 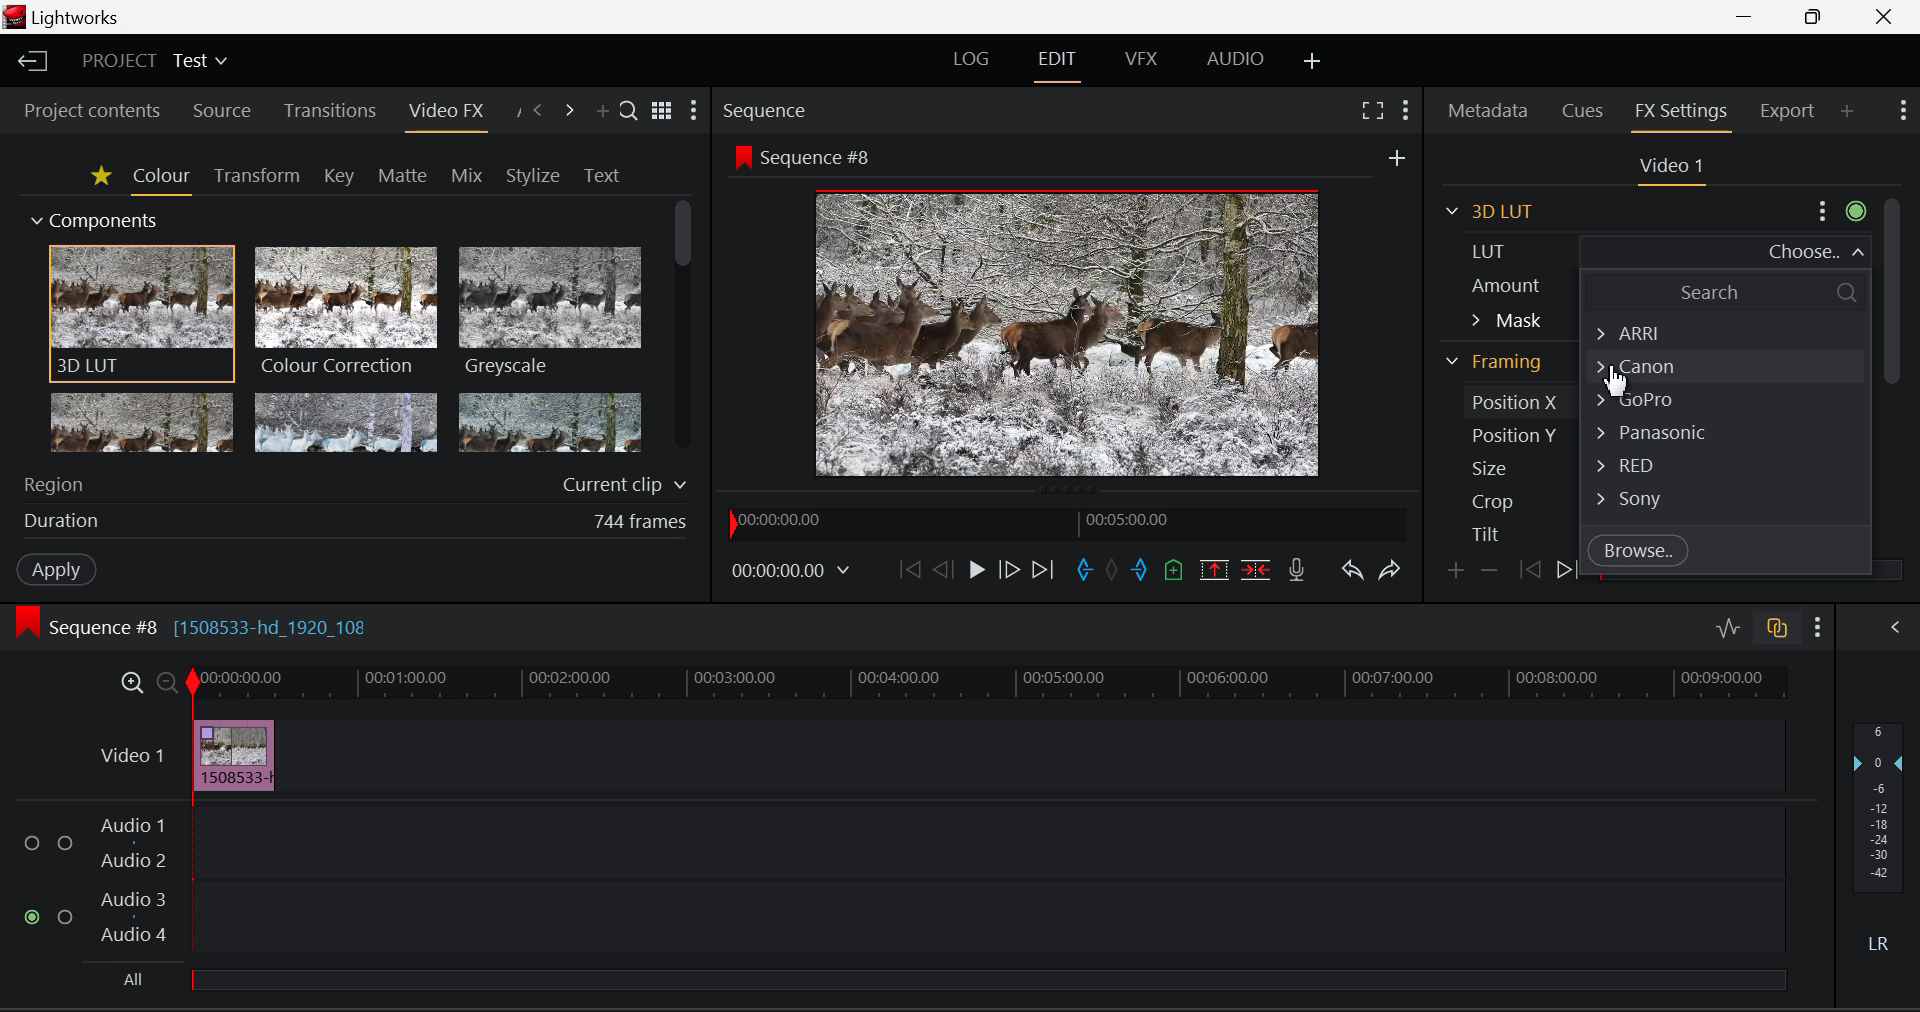 I want to click on Show Settings, so click(x=1901, y=111).